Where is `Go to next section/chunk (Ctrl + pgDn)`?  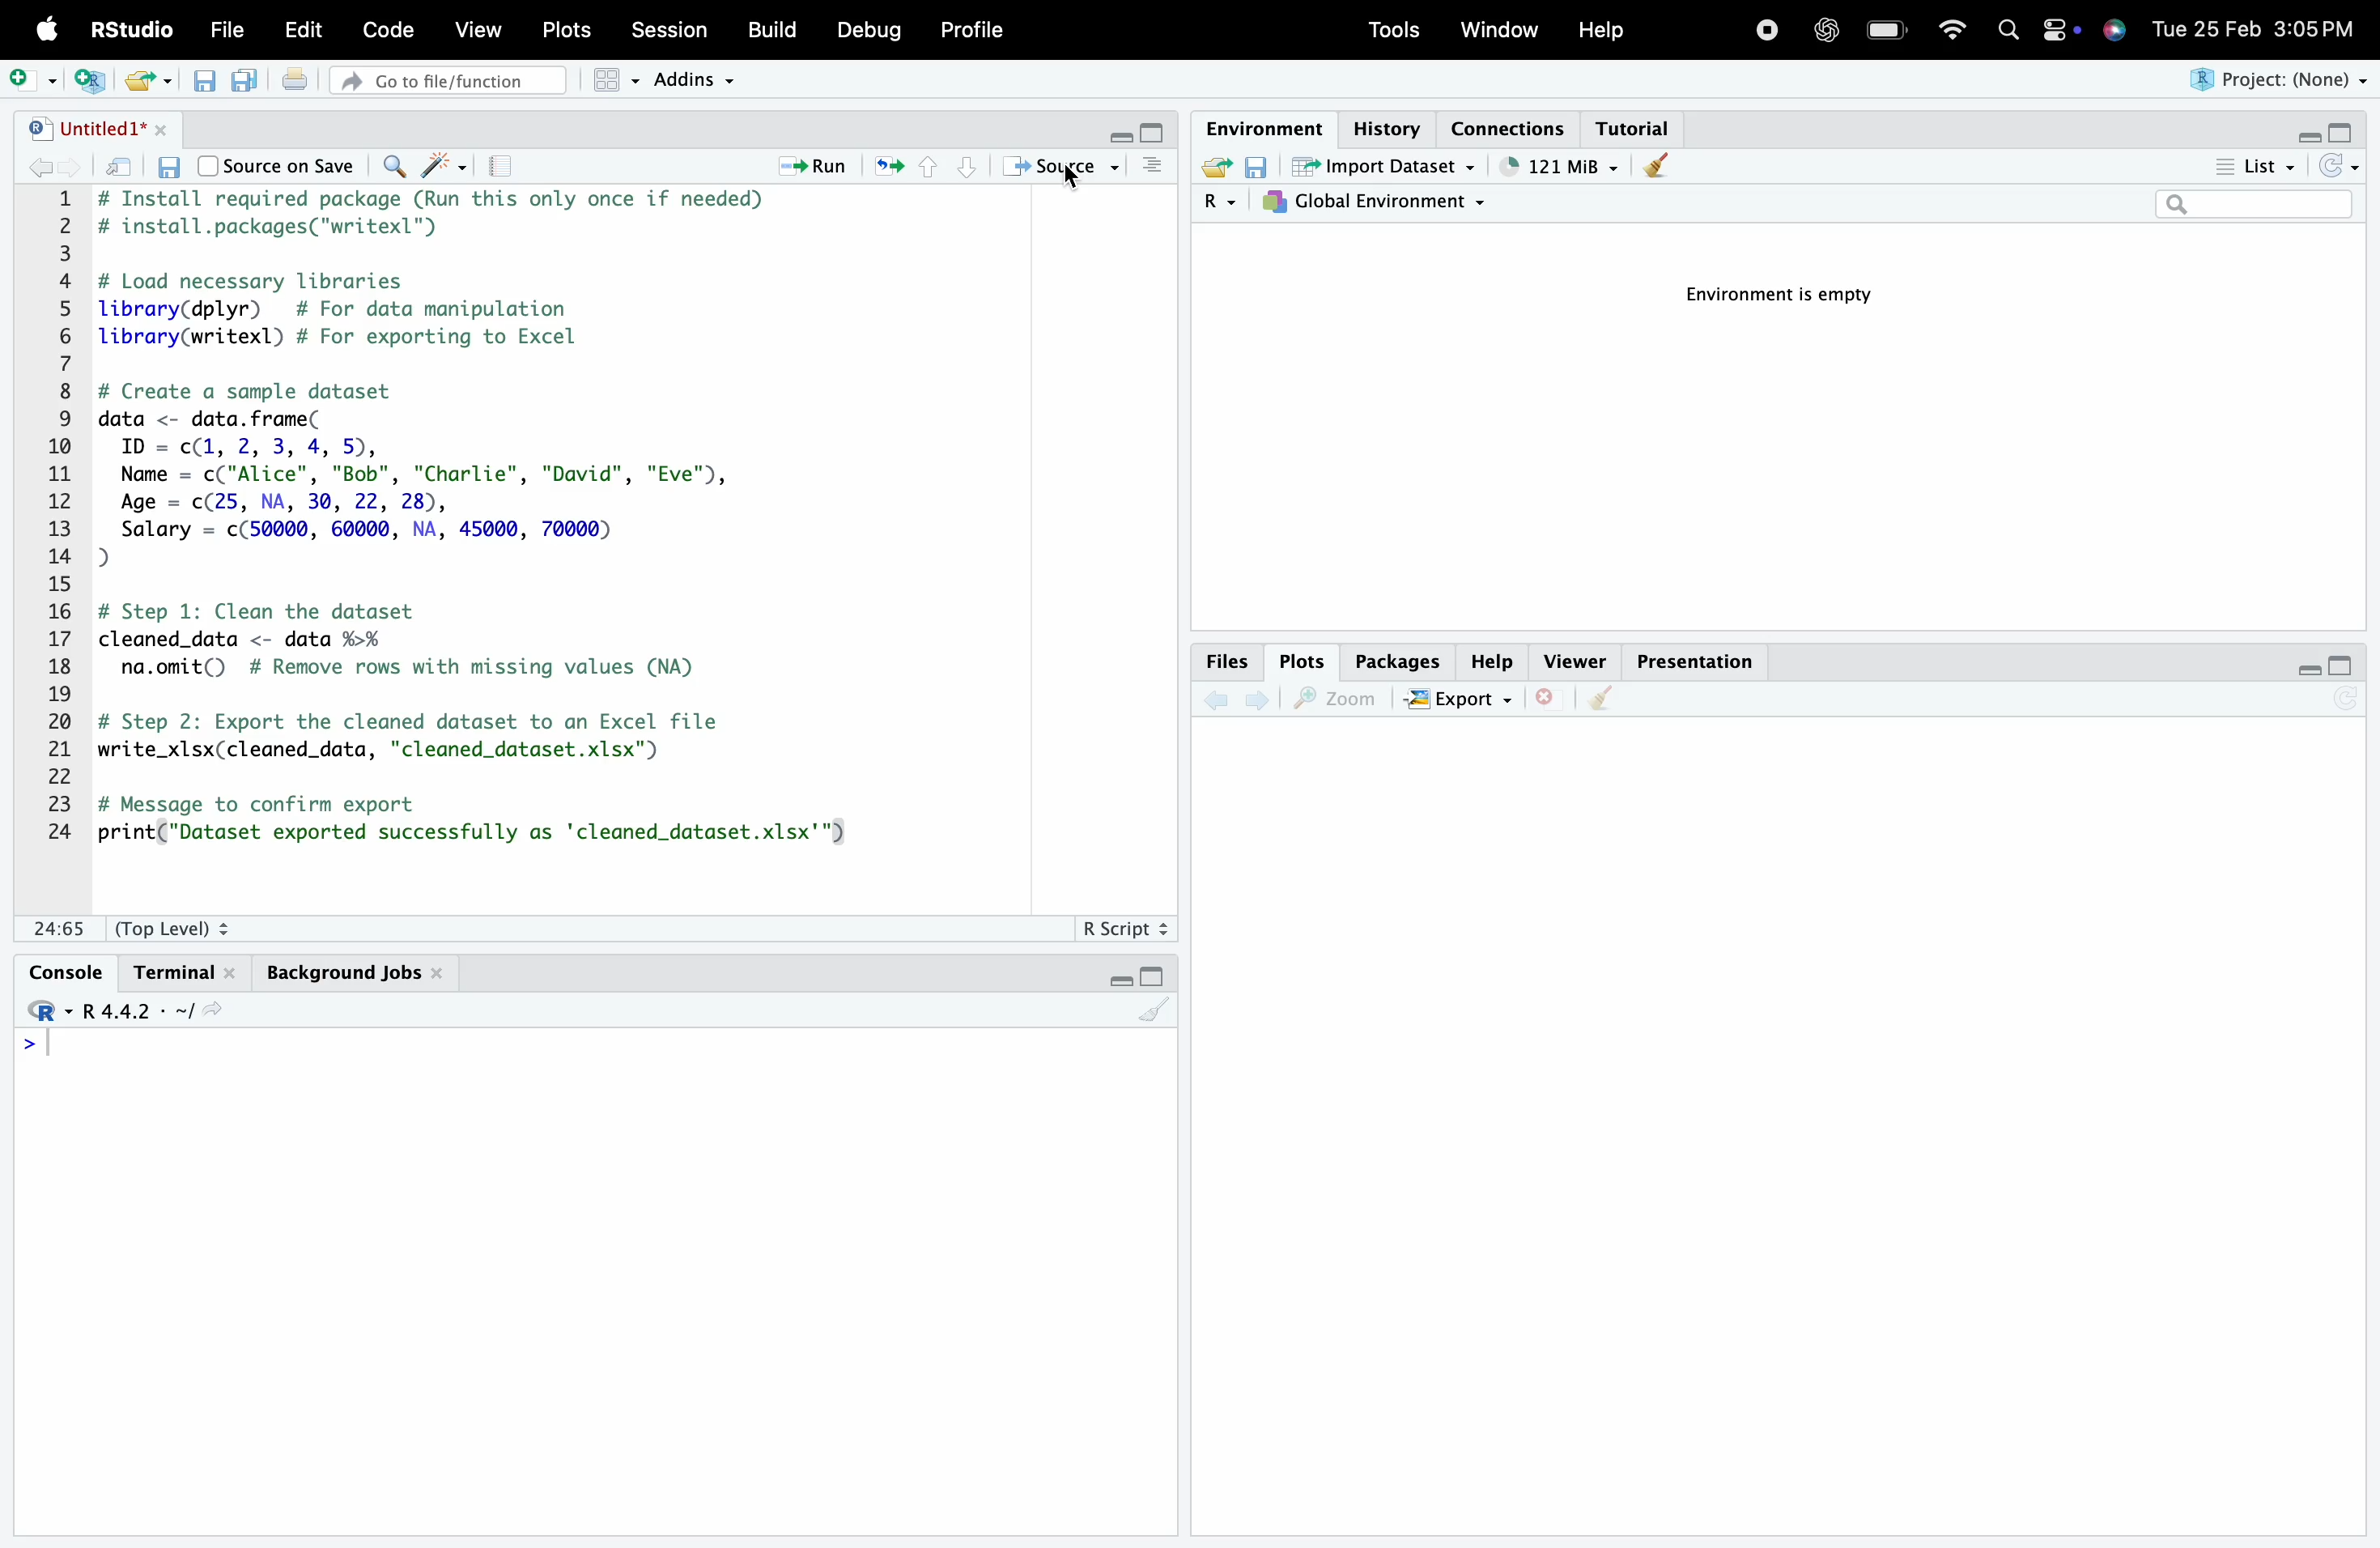 Go to next section/chunk (Ctrl + pgDn) is located at coordinates (966, 168).